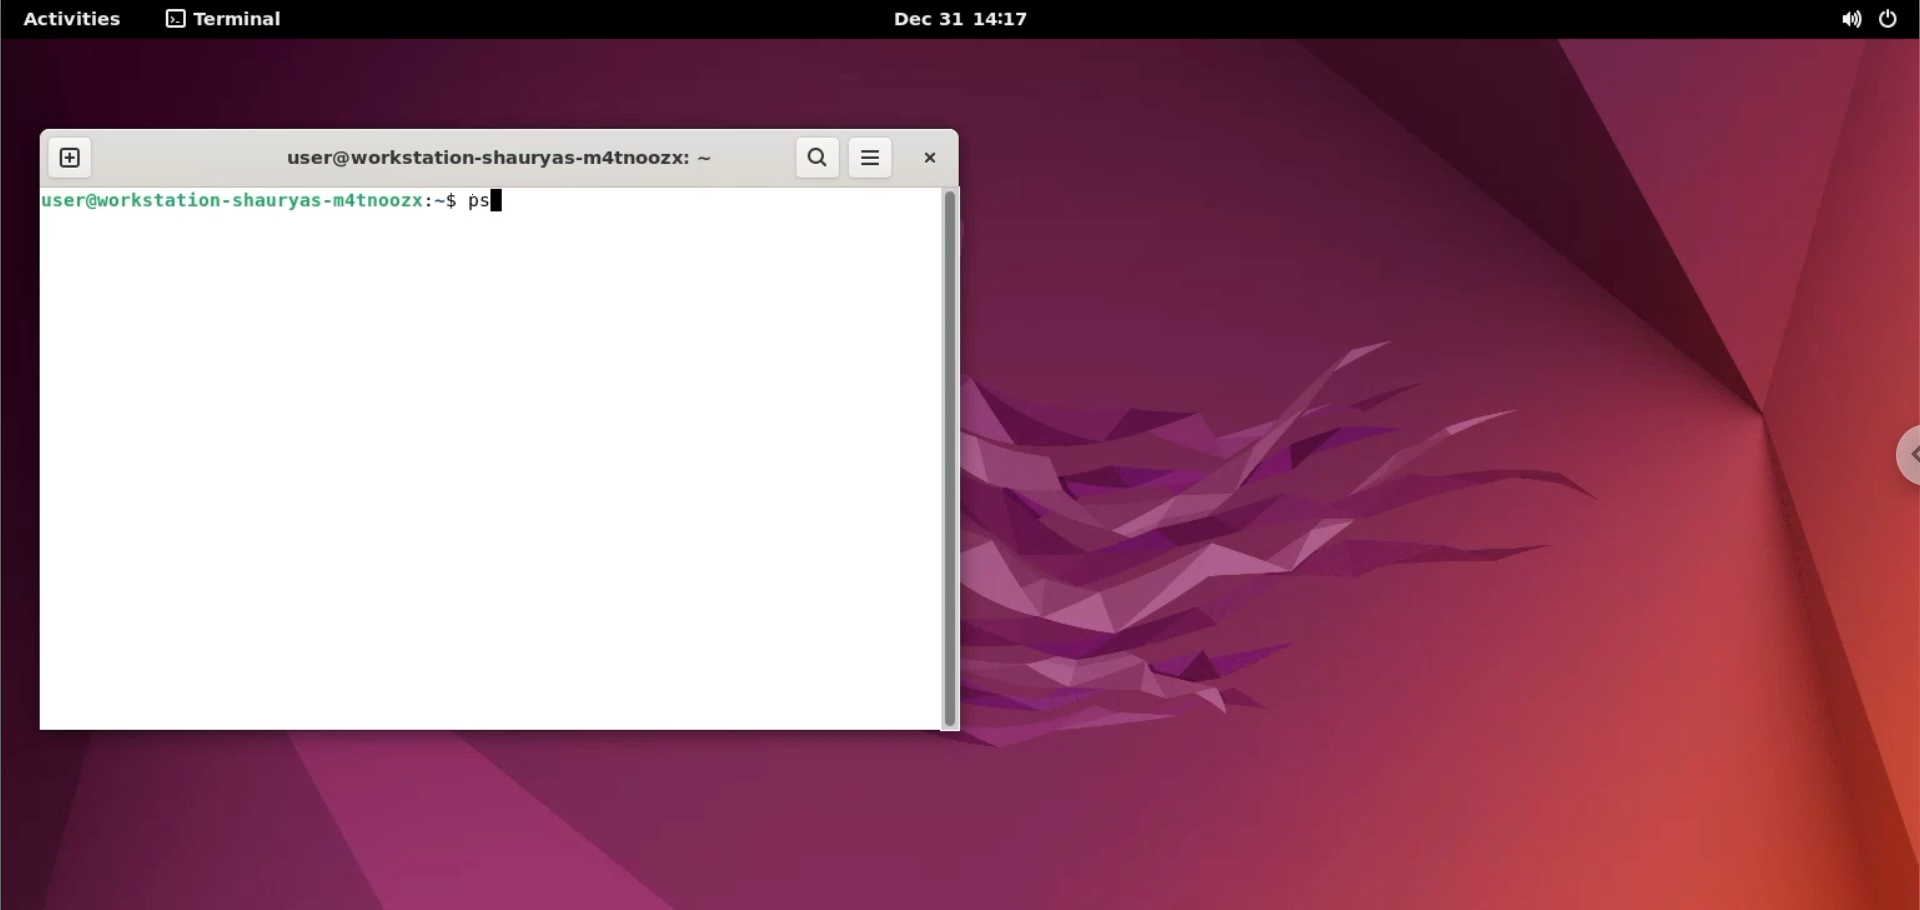  Describe the element at coordinates (498, 158) in the screenshot. I see `user@workstation-shauryas-m4tnoozx: ~` at that location.